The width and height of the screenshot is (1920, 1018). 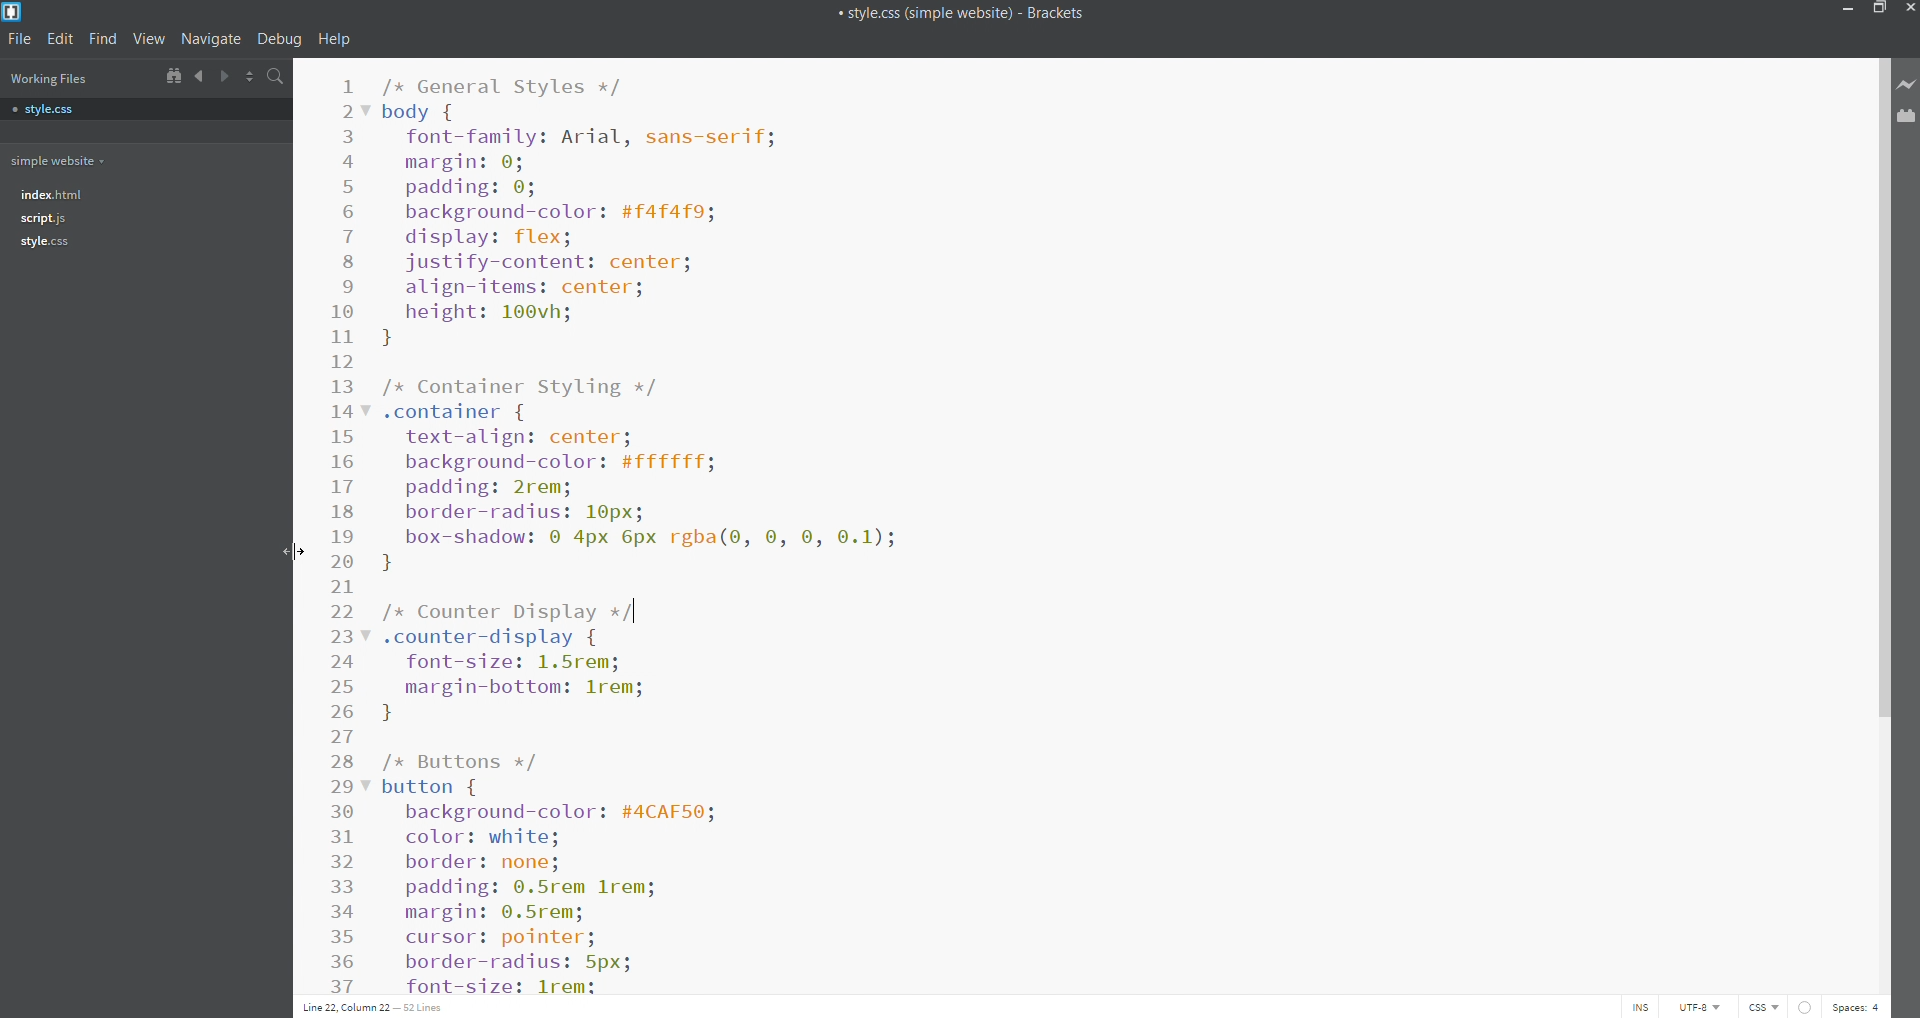 I want to click on help, so click(x=334, y=39).